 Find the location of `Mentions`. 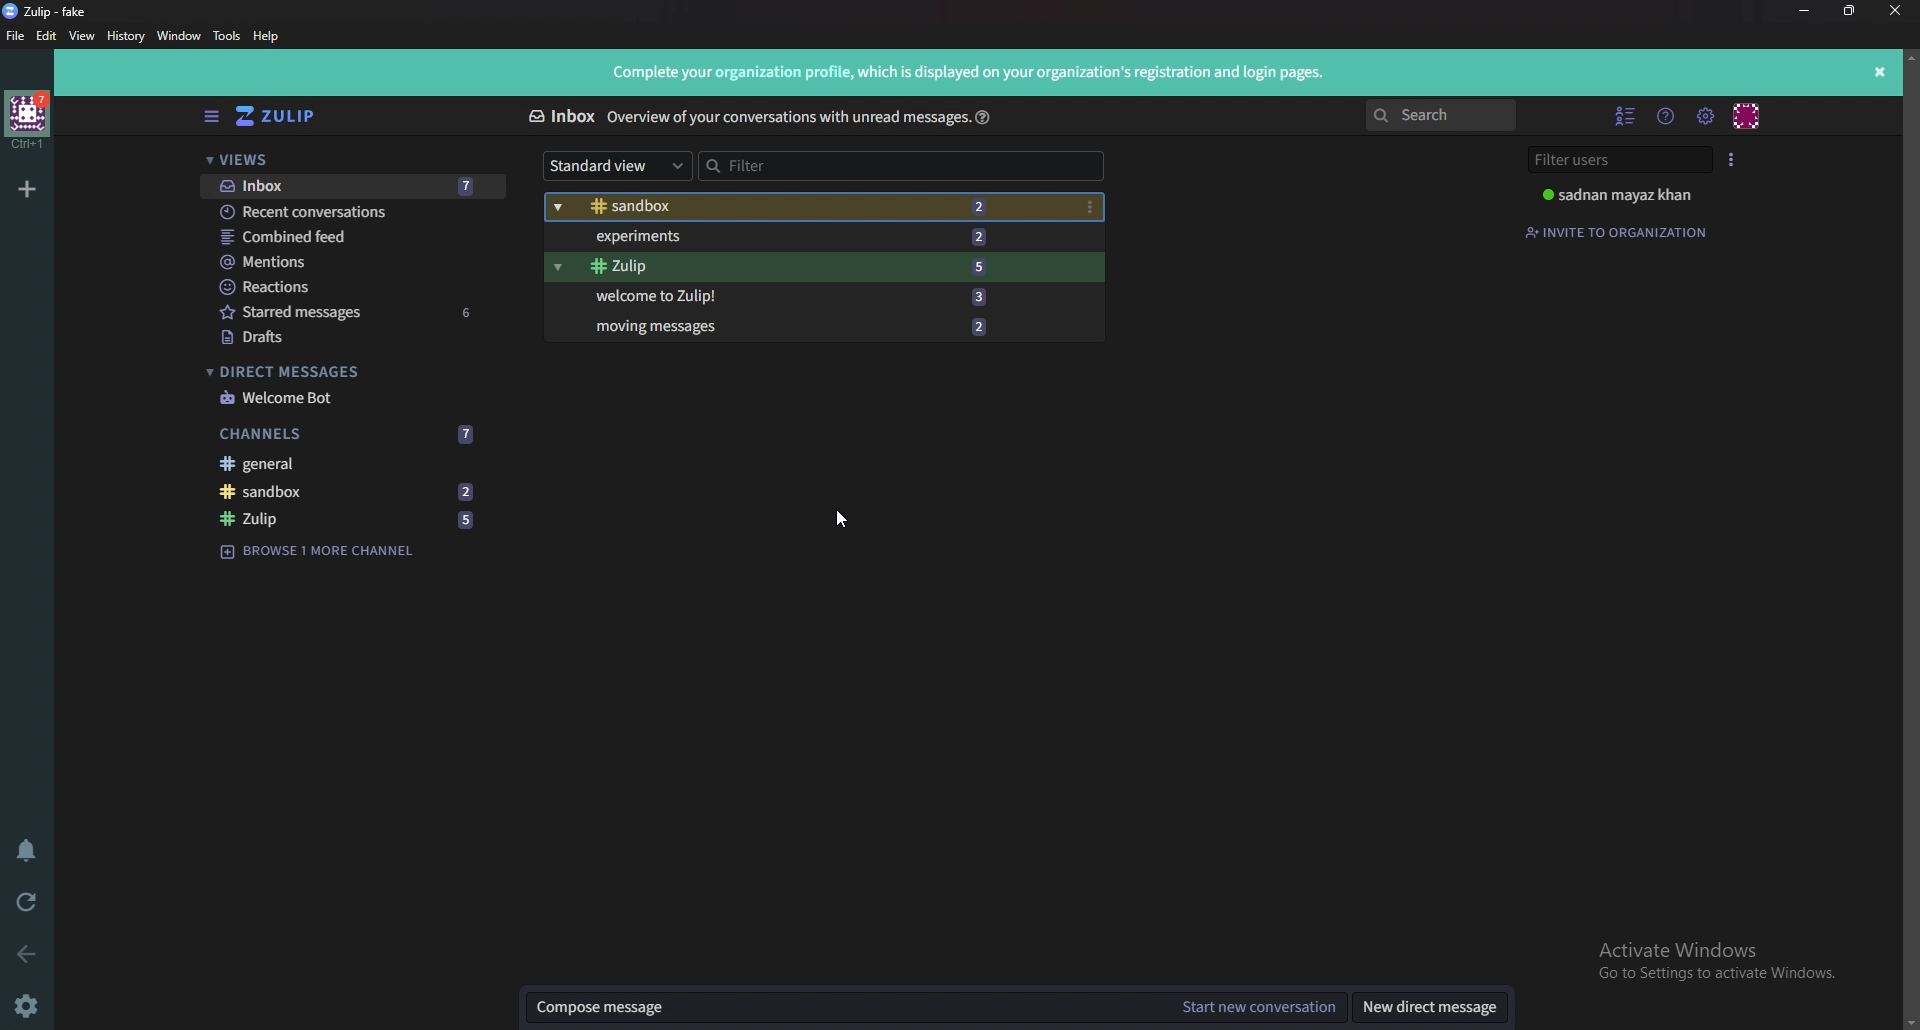

Mentions is located at coordinates (354, 263).